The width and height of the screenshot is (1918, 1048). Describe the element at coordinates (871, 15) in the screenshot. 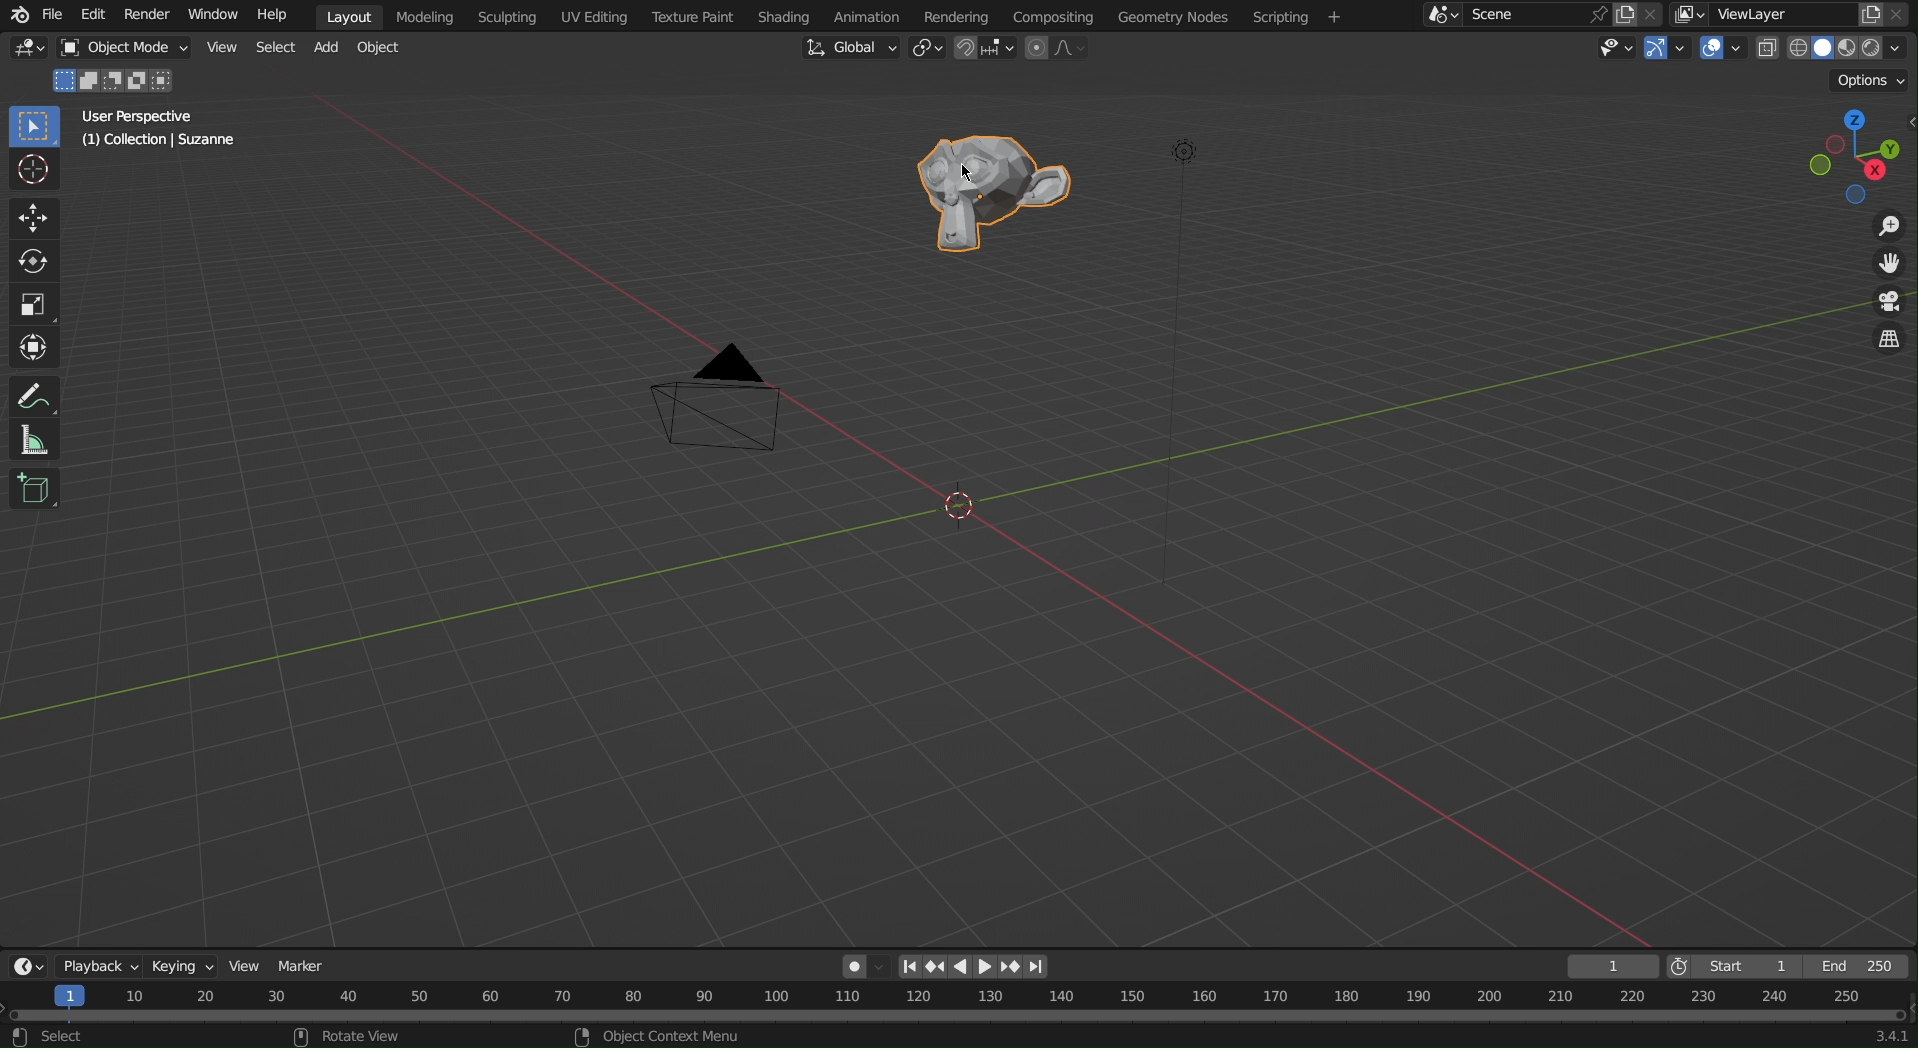

I see `Animation` at that location.